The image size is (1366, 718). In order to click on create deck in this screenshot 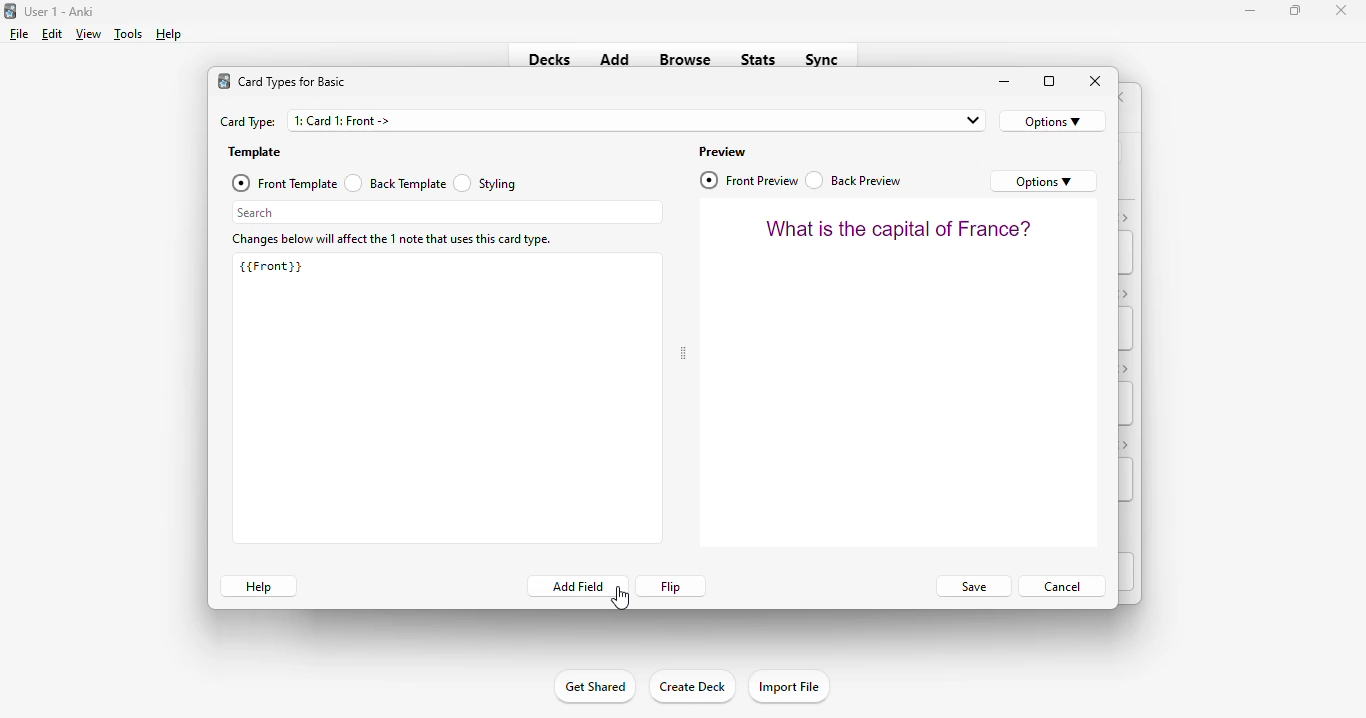, I will do `click(691, 685)`.